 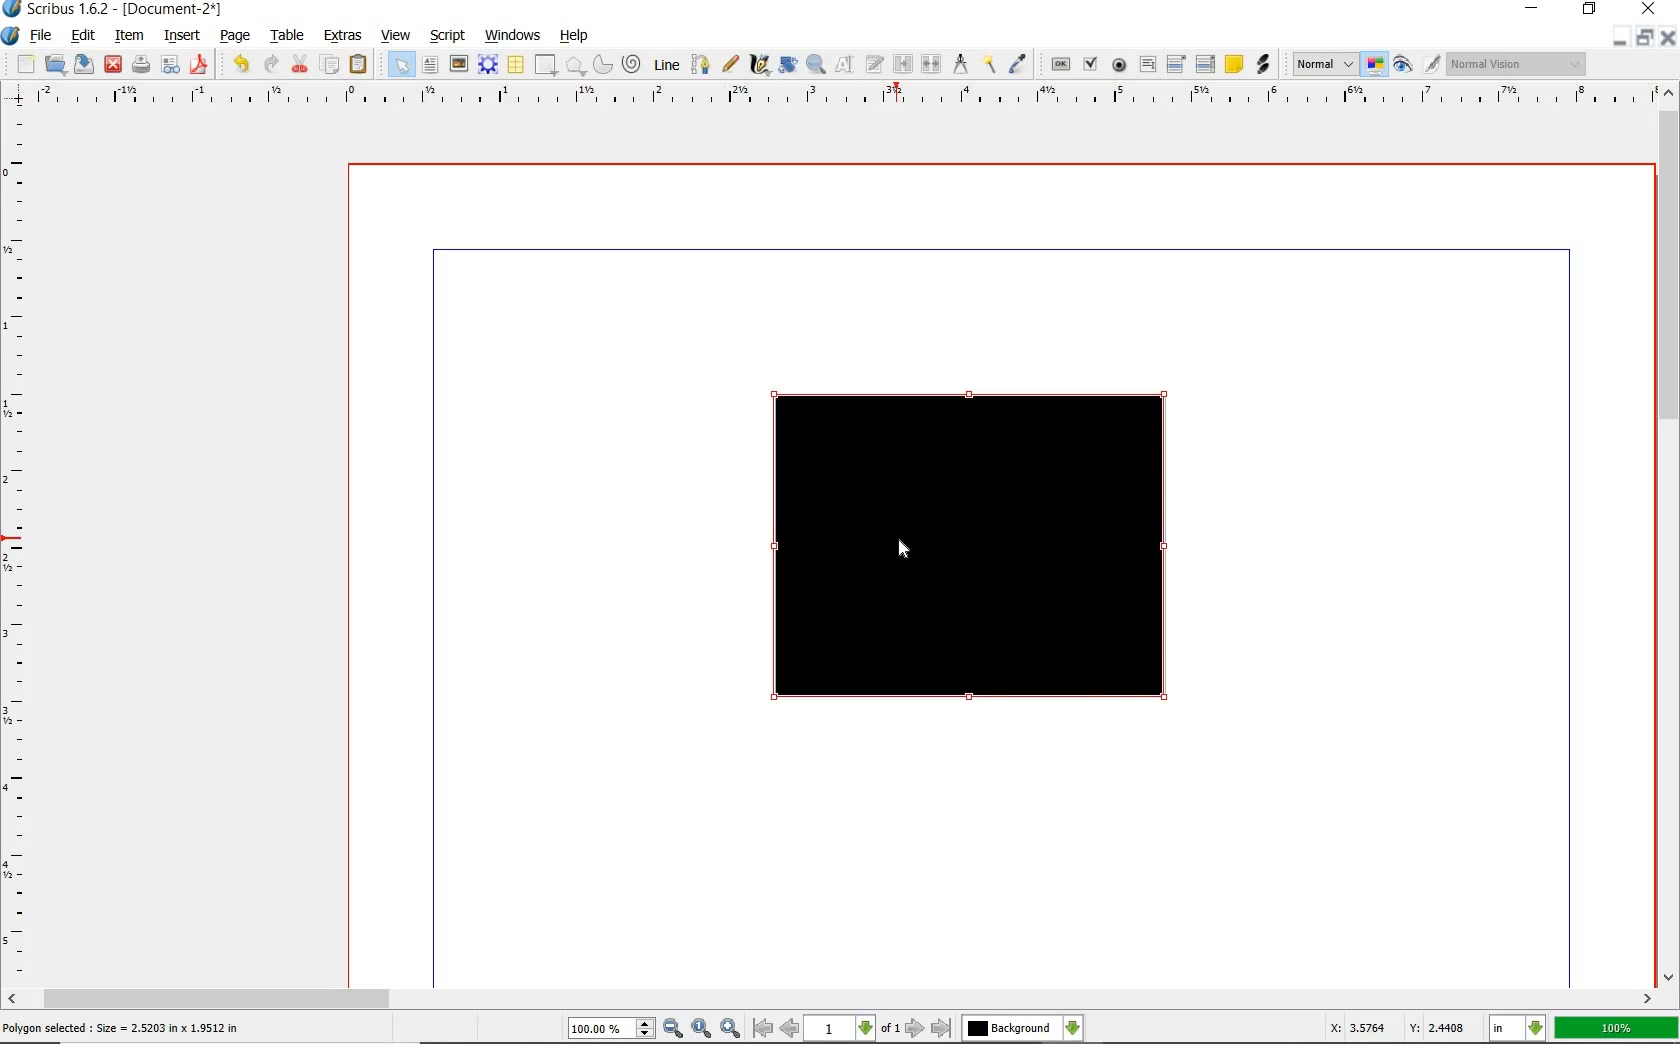 What do you see at coordinates (816, 64) in the screenshot?
I see `zoom in or out` at bounding box center [816, 64].